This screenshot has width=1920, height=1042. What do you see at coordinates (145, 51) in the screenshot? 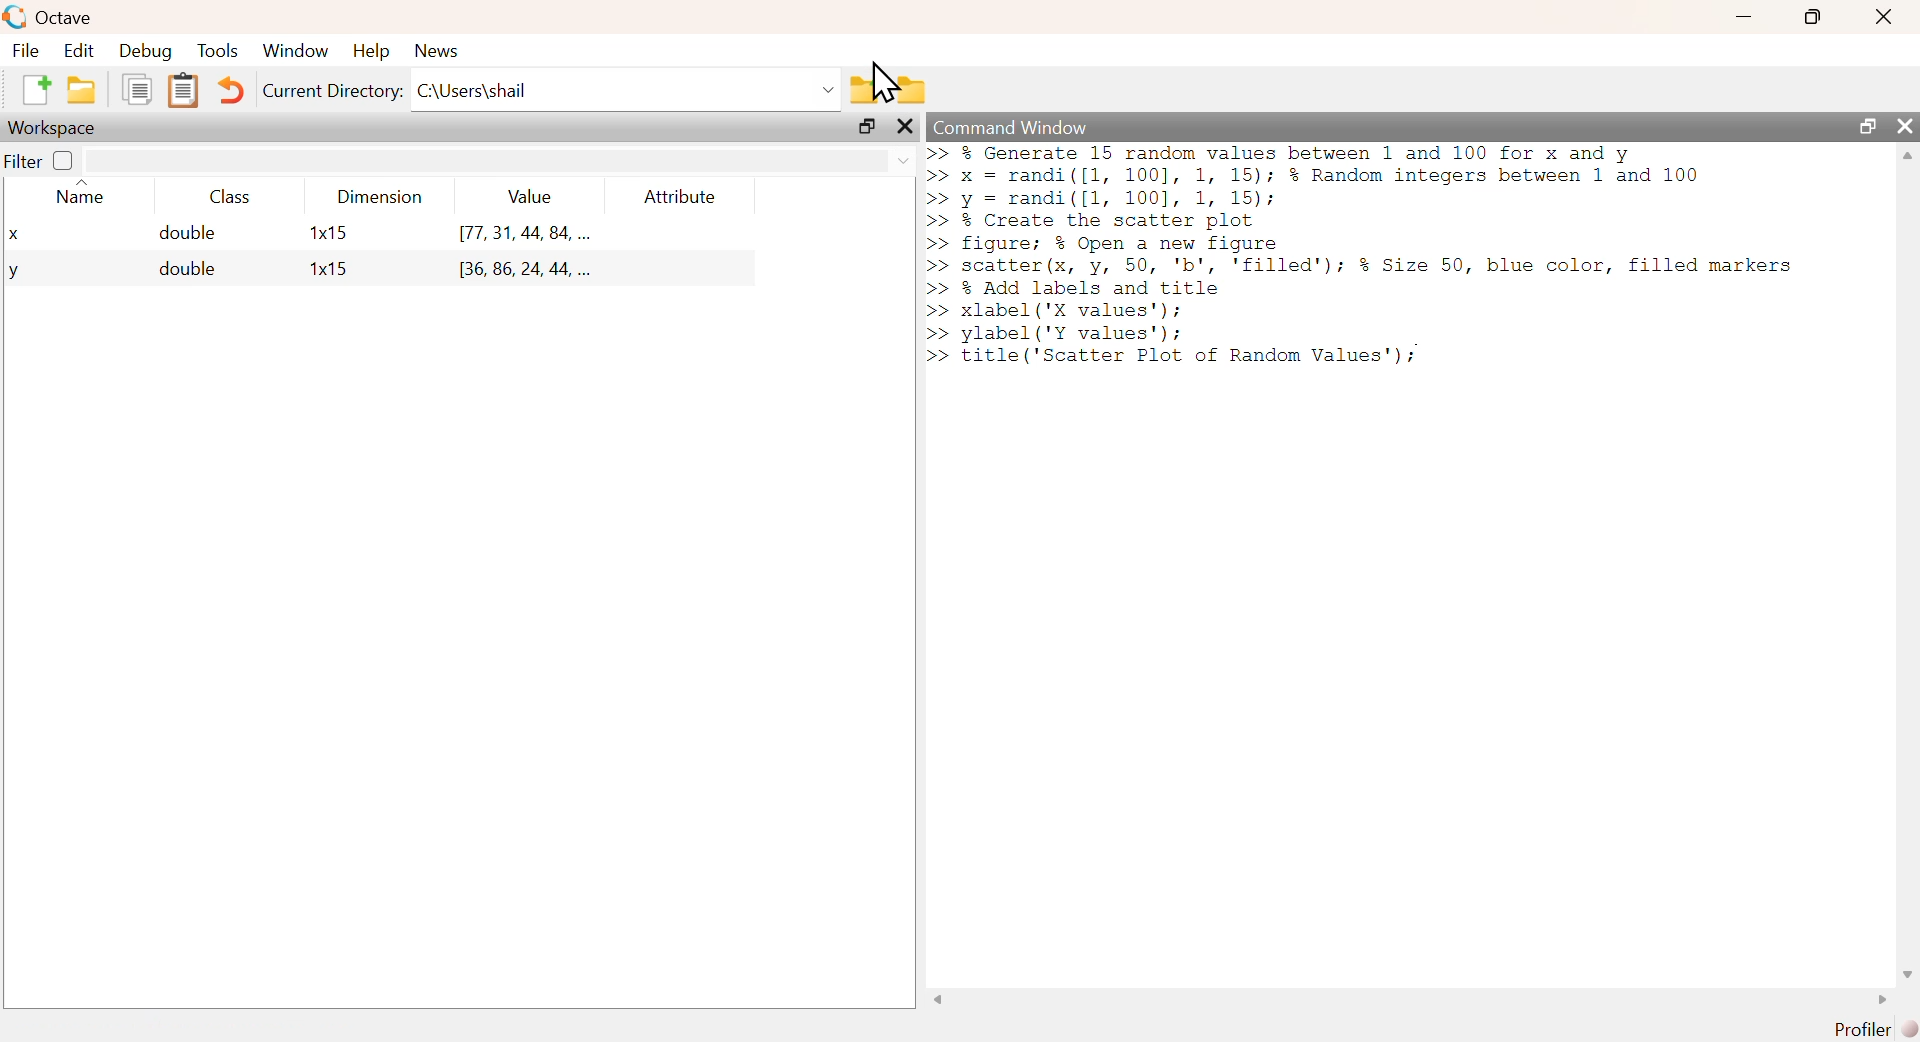
I see `Debug` at bounding box center [145, 51].